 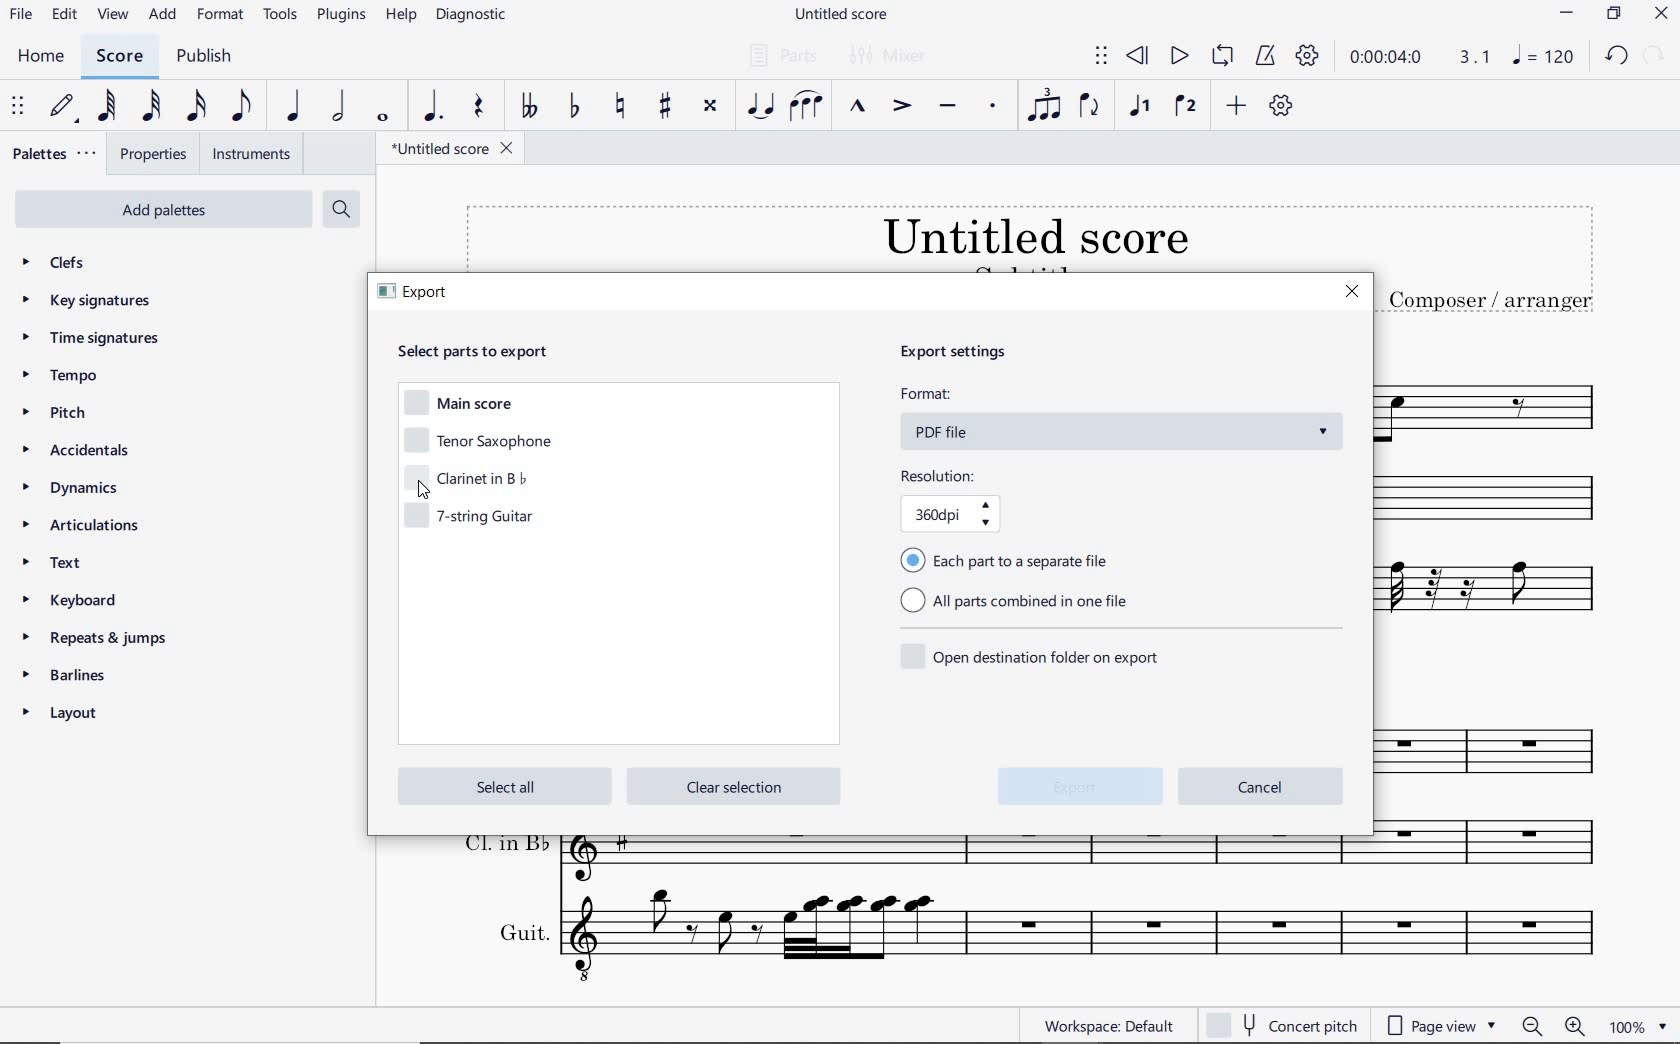 What do you see at coordinates (529, 107) in the screenshot?
I see `TOGGLE DOUBLE-FLAT` at bounding box center [529, 107].